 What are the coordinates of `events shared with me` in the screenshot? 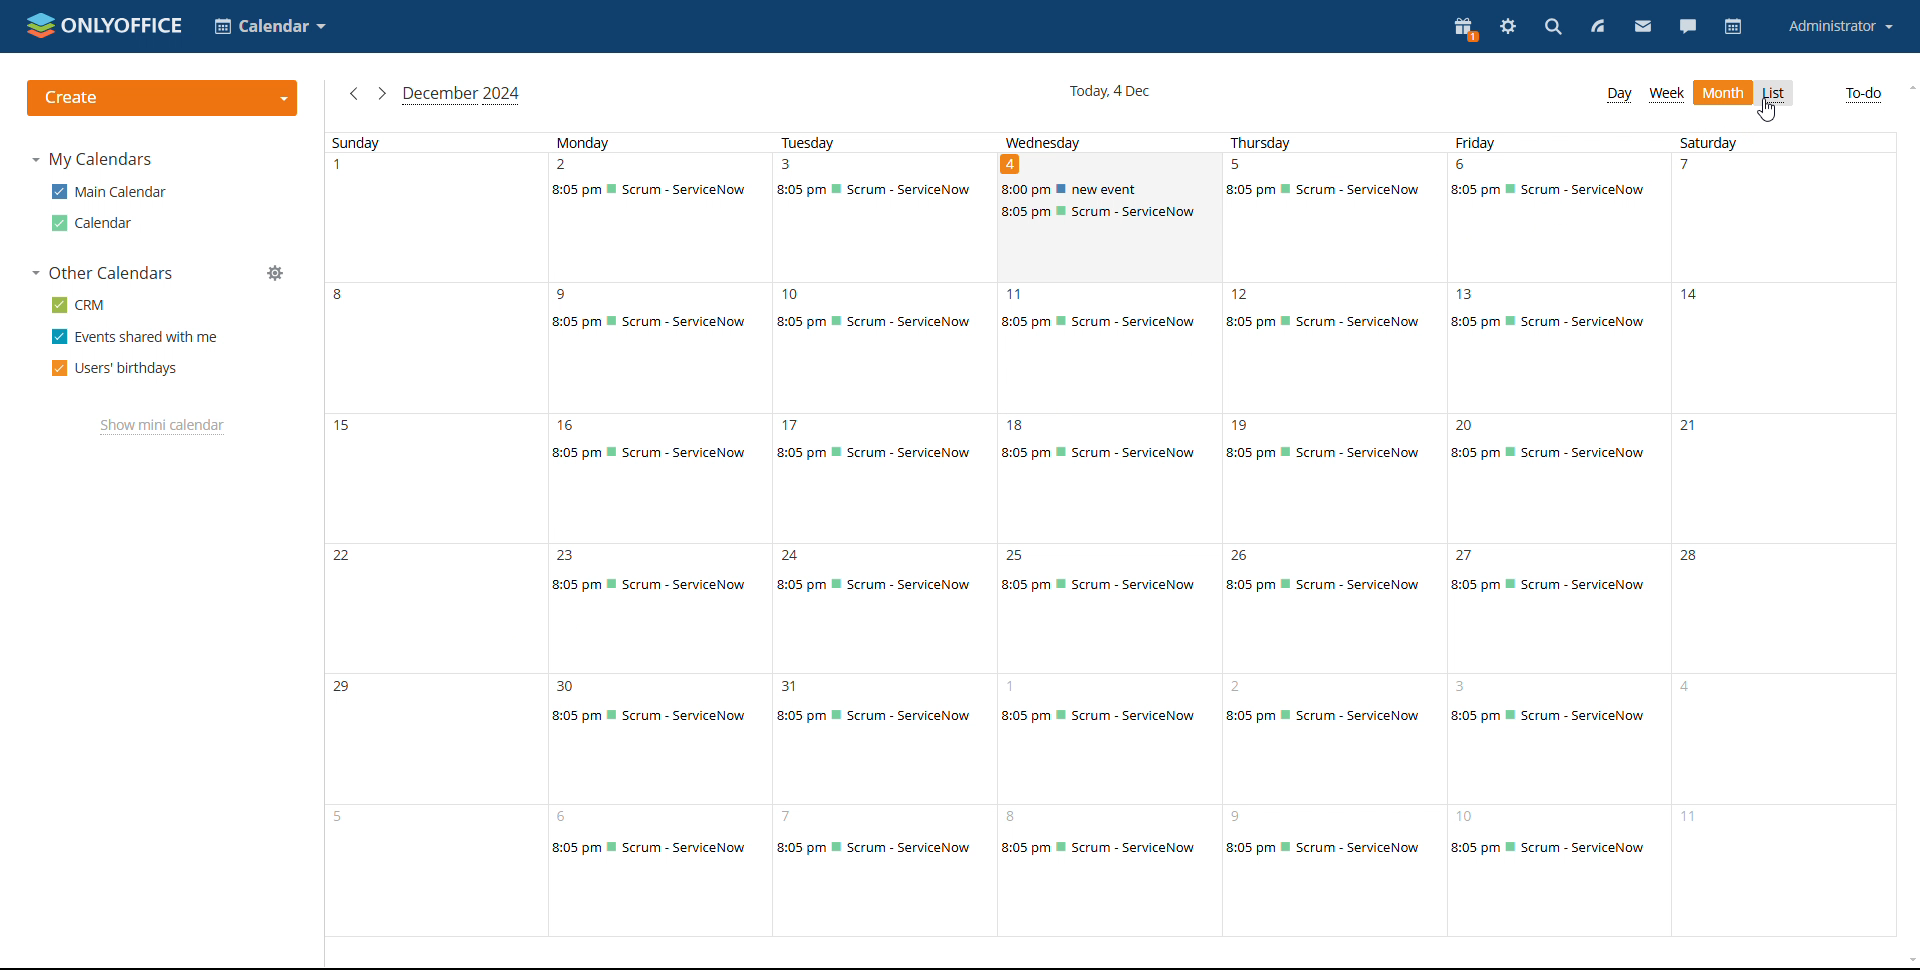 It's located at (135, 337).